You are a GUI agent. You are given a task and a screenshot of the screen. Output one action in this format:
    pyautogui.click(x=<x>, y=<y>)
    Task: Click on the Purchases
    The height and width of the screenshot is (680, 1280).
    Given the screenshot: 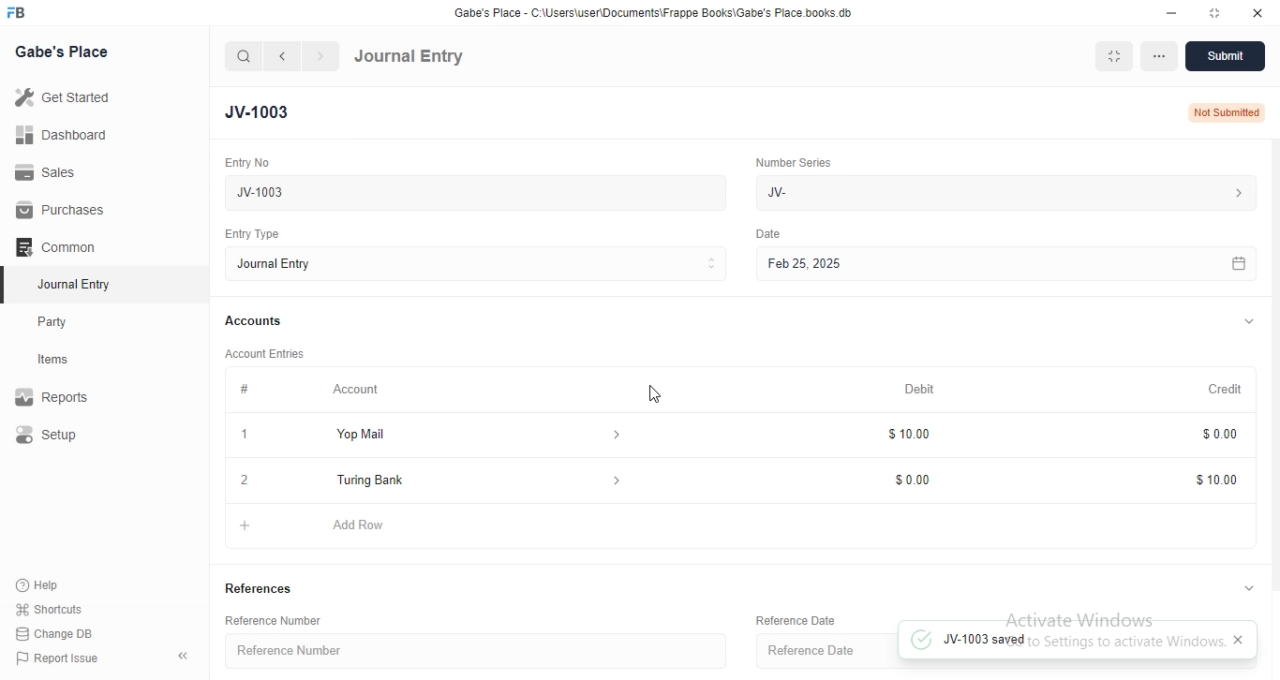 What is the action you would take?
    pyautogui.click(x=58, y=210)
    